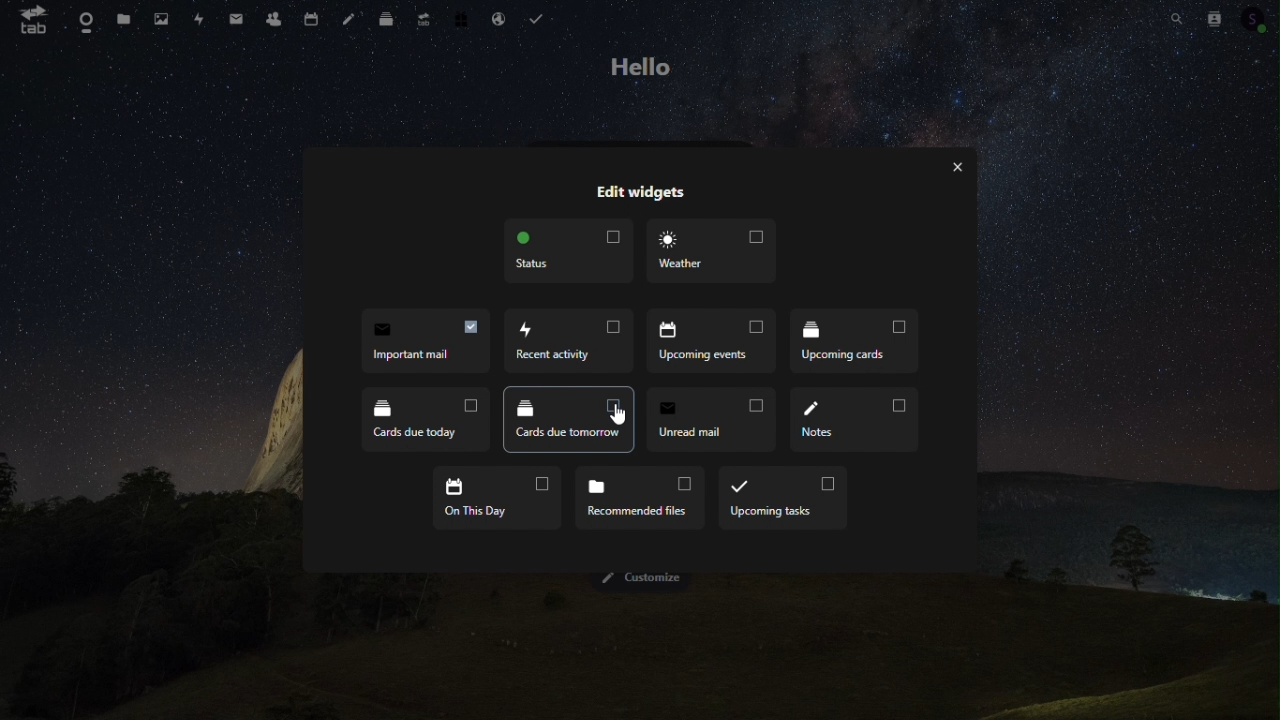  Describe the element at coordinates (386, 17) in the screenshot. I see `deck` at that location.